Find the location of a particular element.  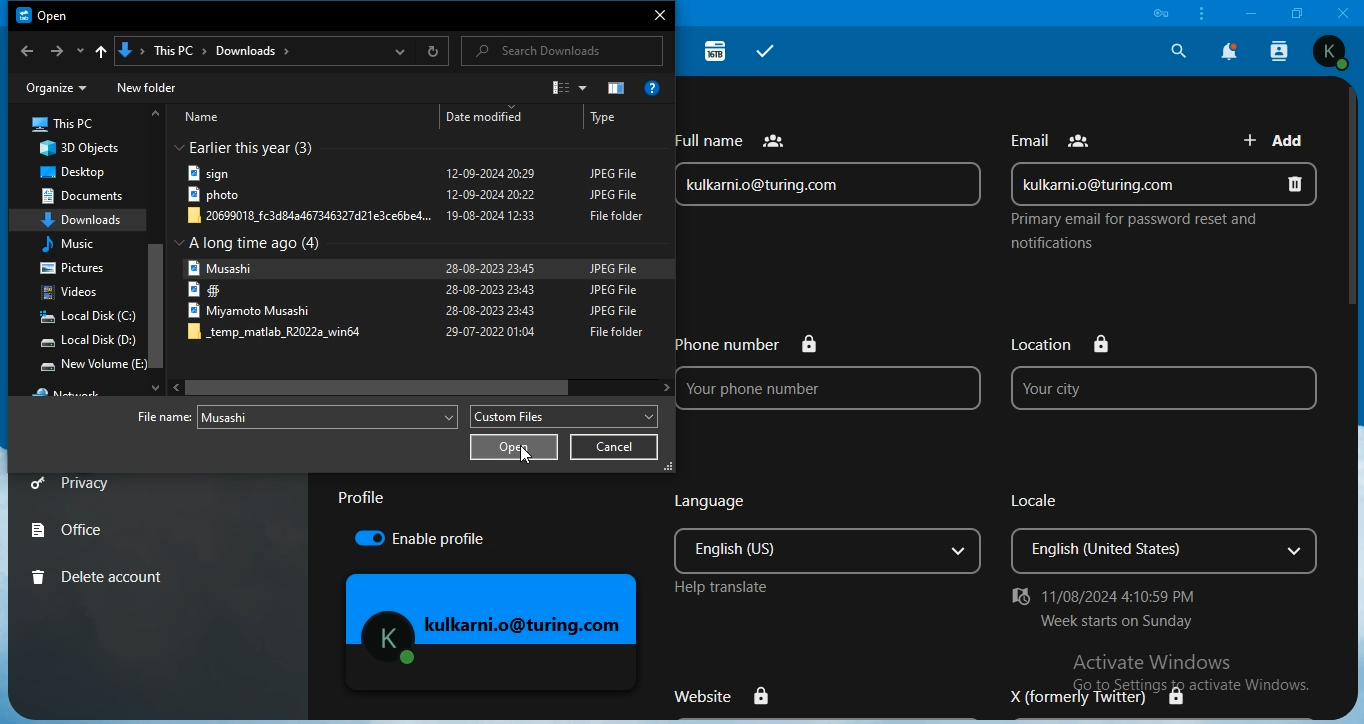

tasks is located at coordinates (766, 52).